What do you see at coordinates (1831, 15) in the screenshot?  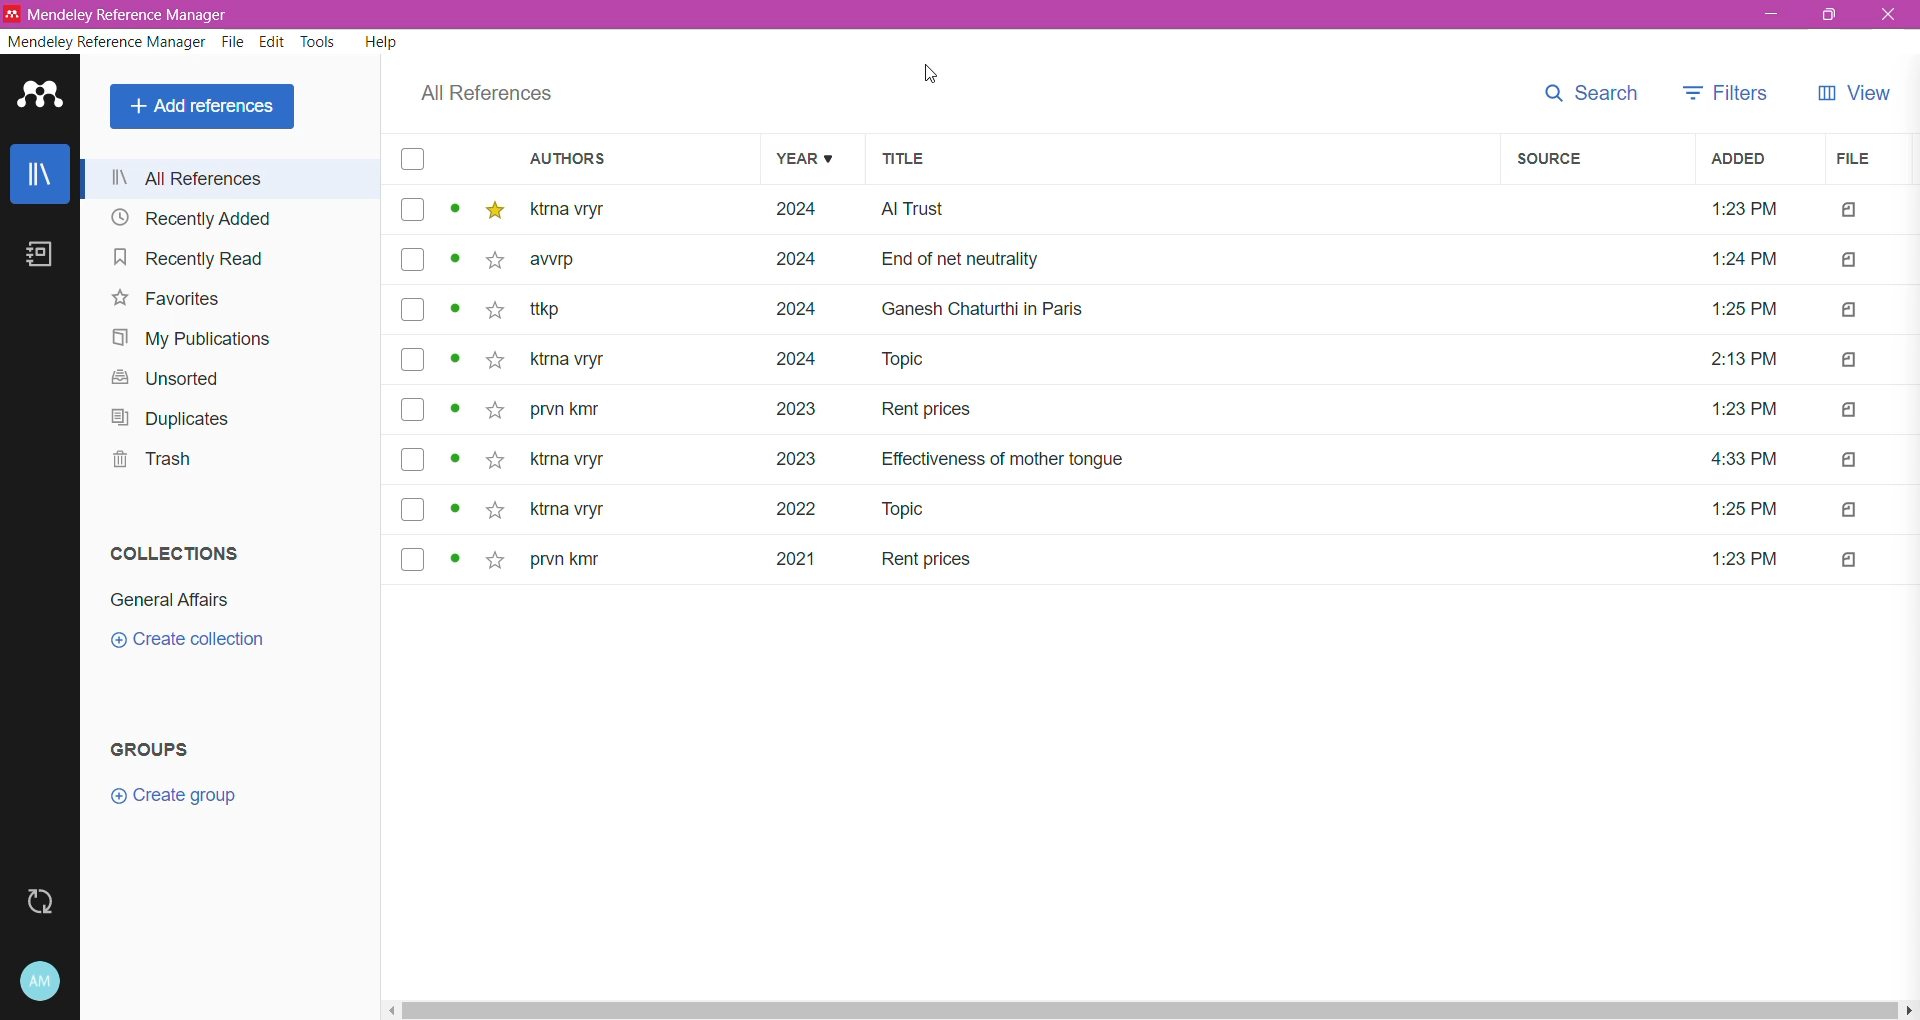 I see `Restore Down` at bounding box center [1831, 15].